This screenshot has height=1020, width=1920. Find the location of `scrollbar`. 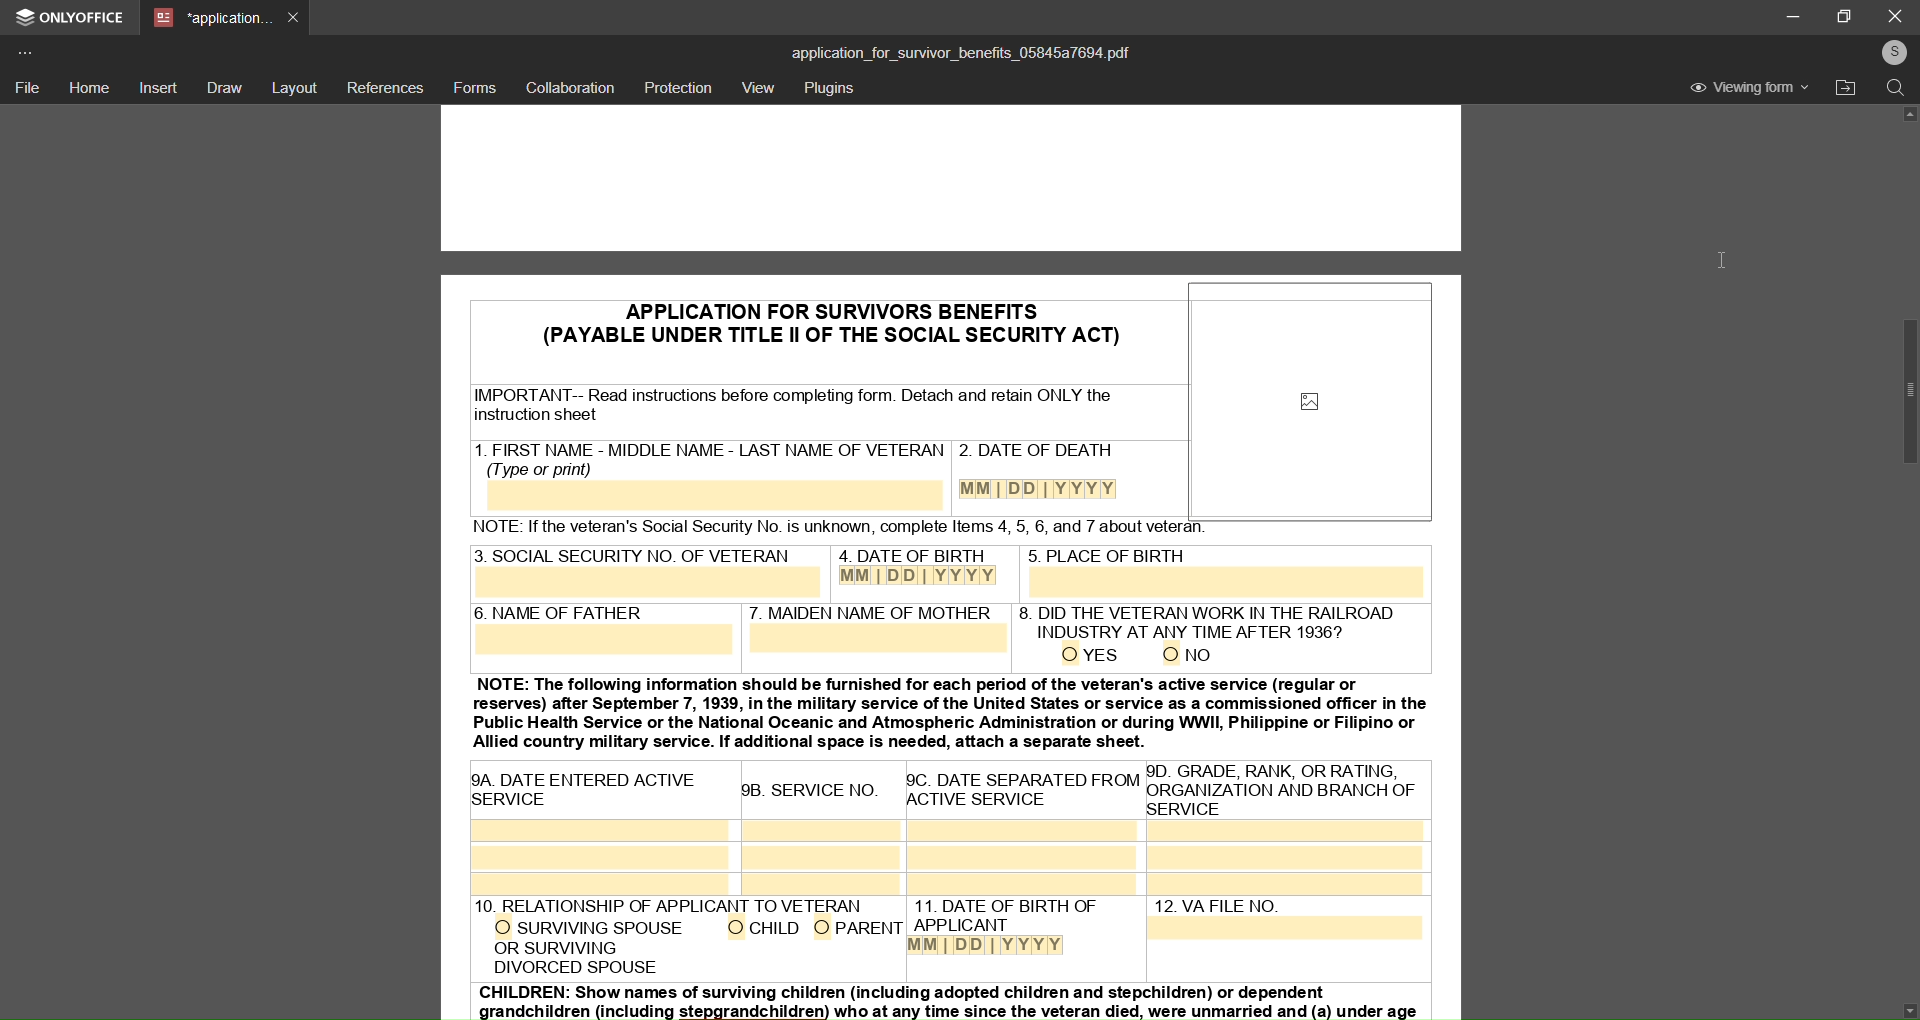

scrollbar is located at coordinates (1898, 391).